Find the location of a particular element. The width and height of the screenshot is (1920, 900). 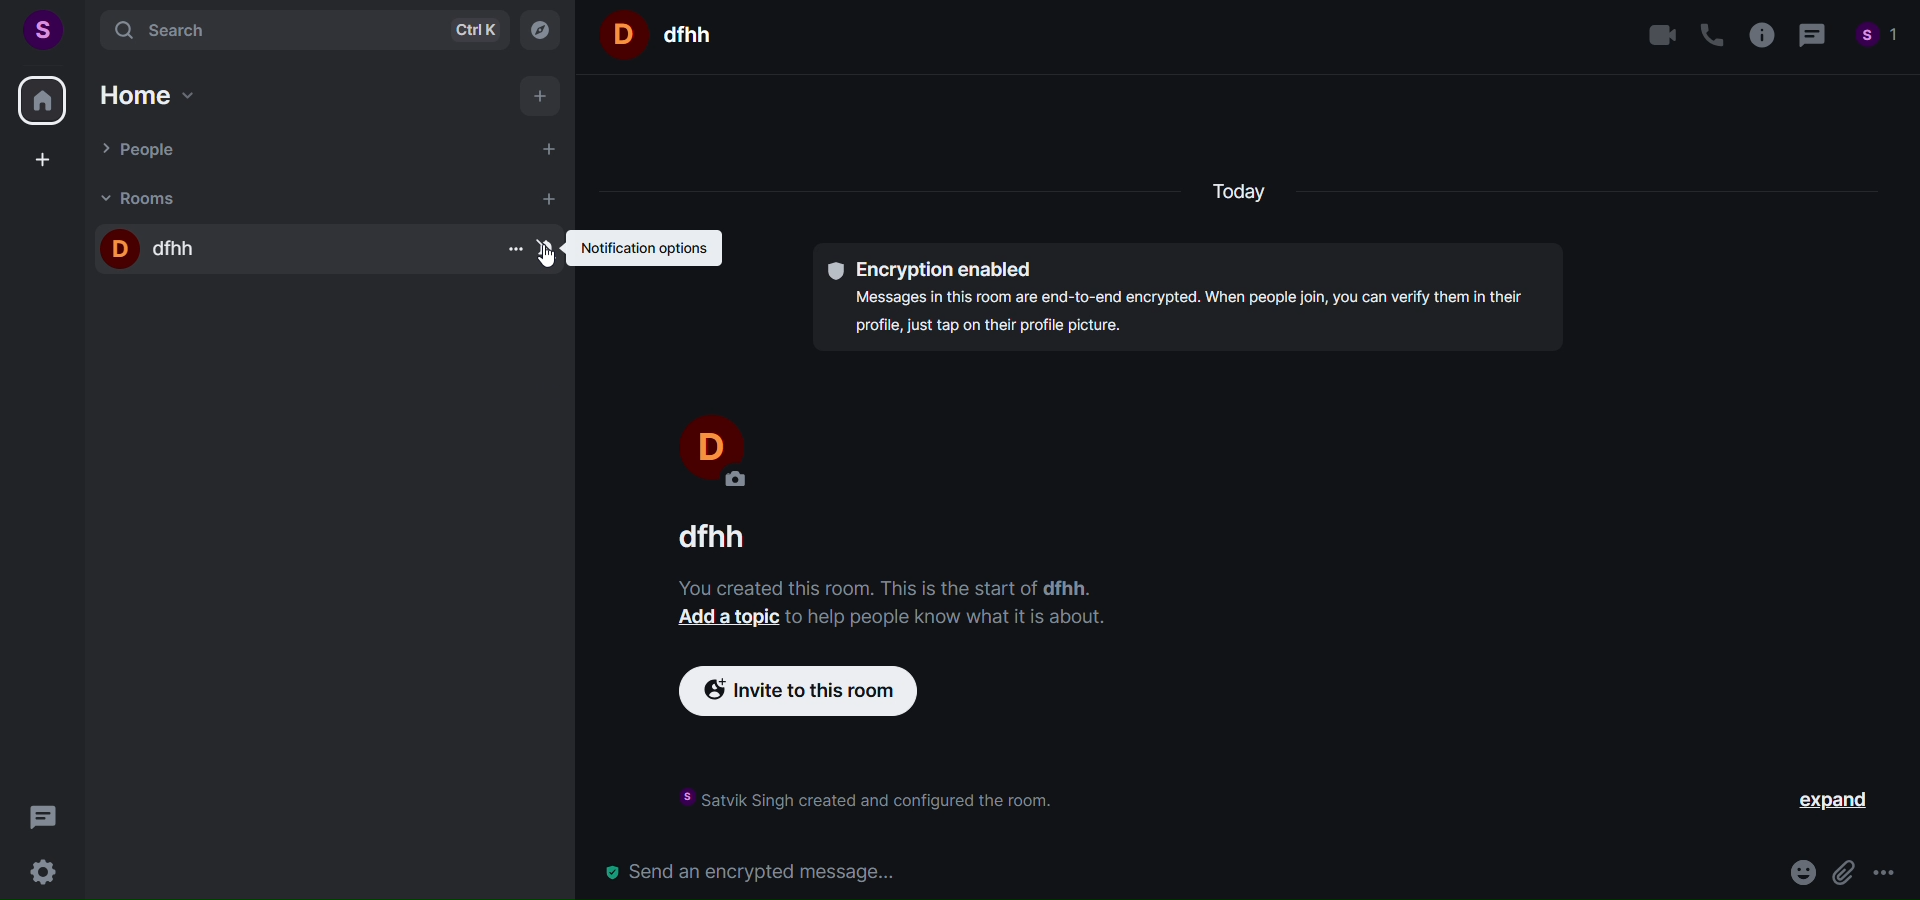

dfhh is located at coordinates (274, 250).